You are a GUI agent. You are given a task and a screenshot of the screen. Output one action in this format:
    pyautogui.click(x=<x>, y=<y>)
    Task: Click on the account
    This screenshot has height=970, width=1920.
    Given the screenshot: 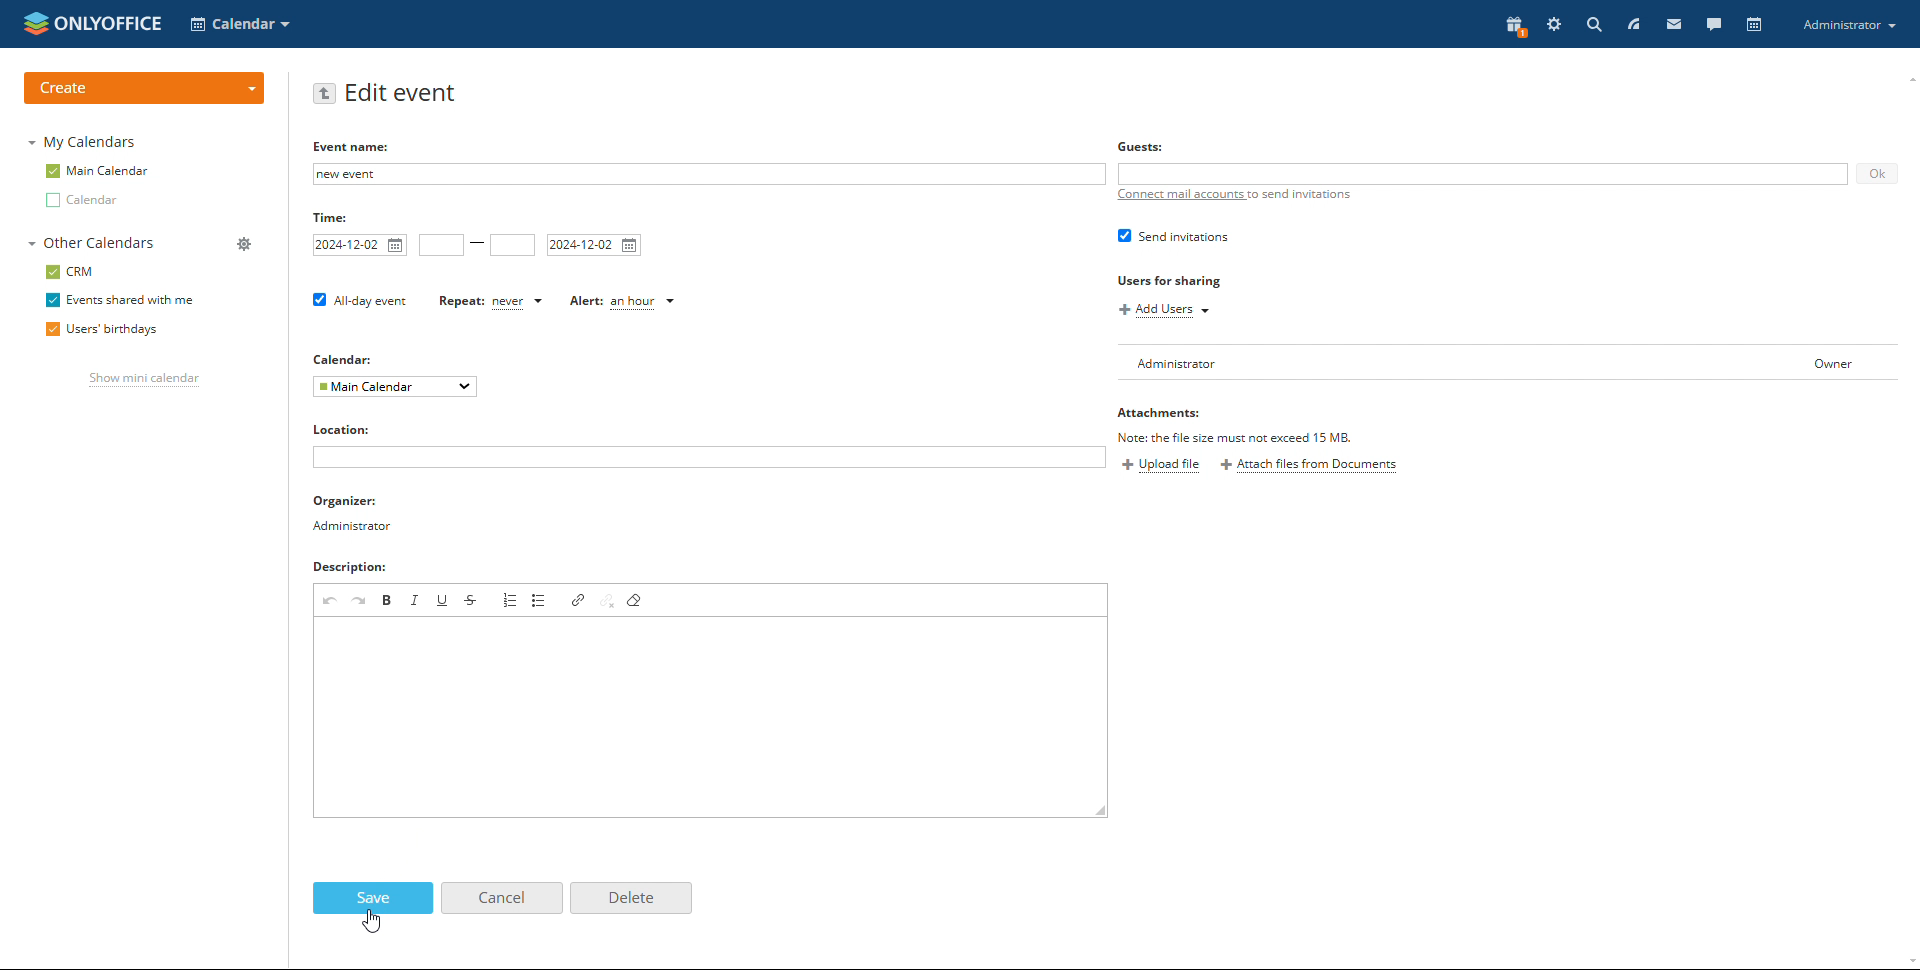 What is the action you would take?
    pyautogui.click(x=1848, y=25)
    